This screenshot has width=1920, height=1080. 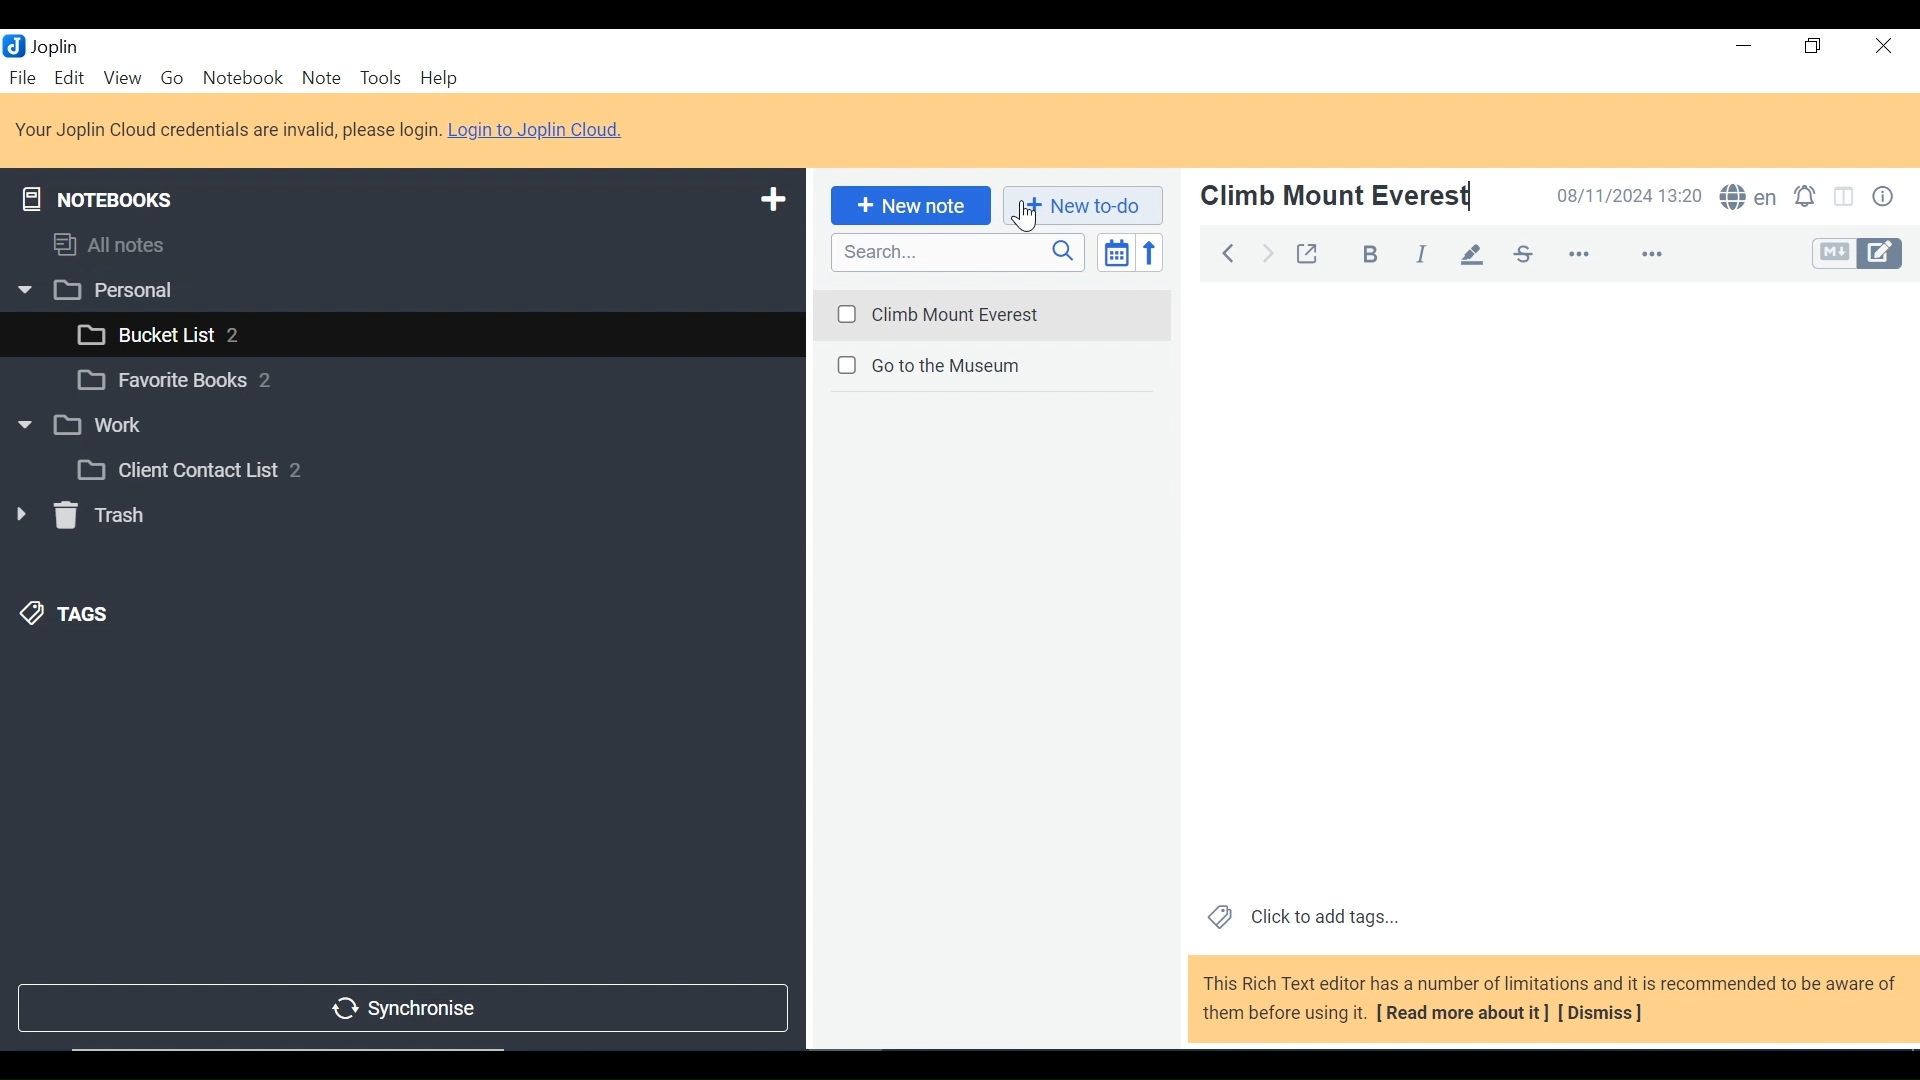 What do you see at coordinates (775, 197) in the screenshot?
I see `Add a New Notebook` at bounding box center [775, 197].